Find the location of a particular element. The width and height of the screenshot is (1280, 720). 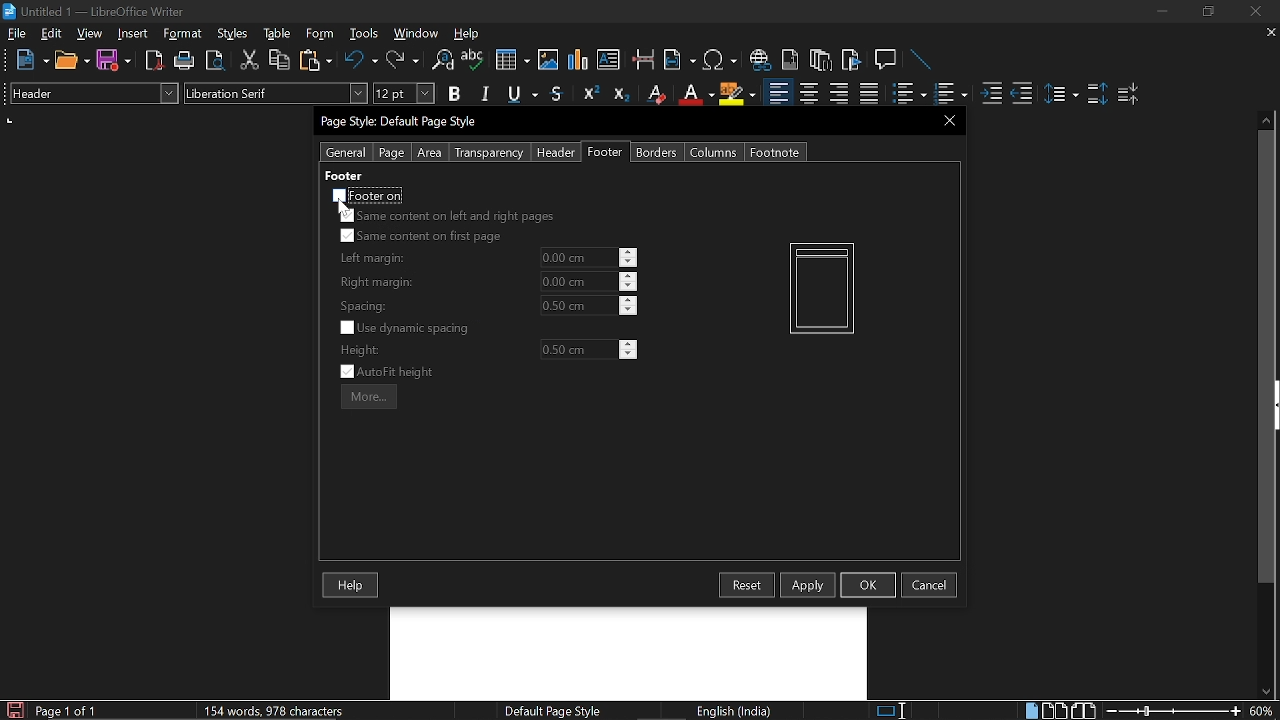

Insert image is located at coordinates (550, 59).